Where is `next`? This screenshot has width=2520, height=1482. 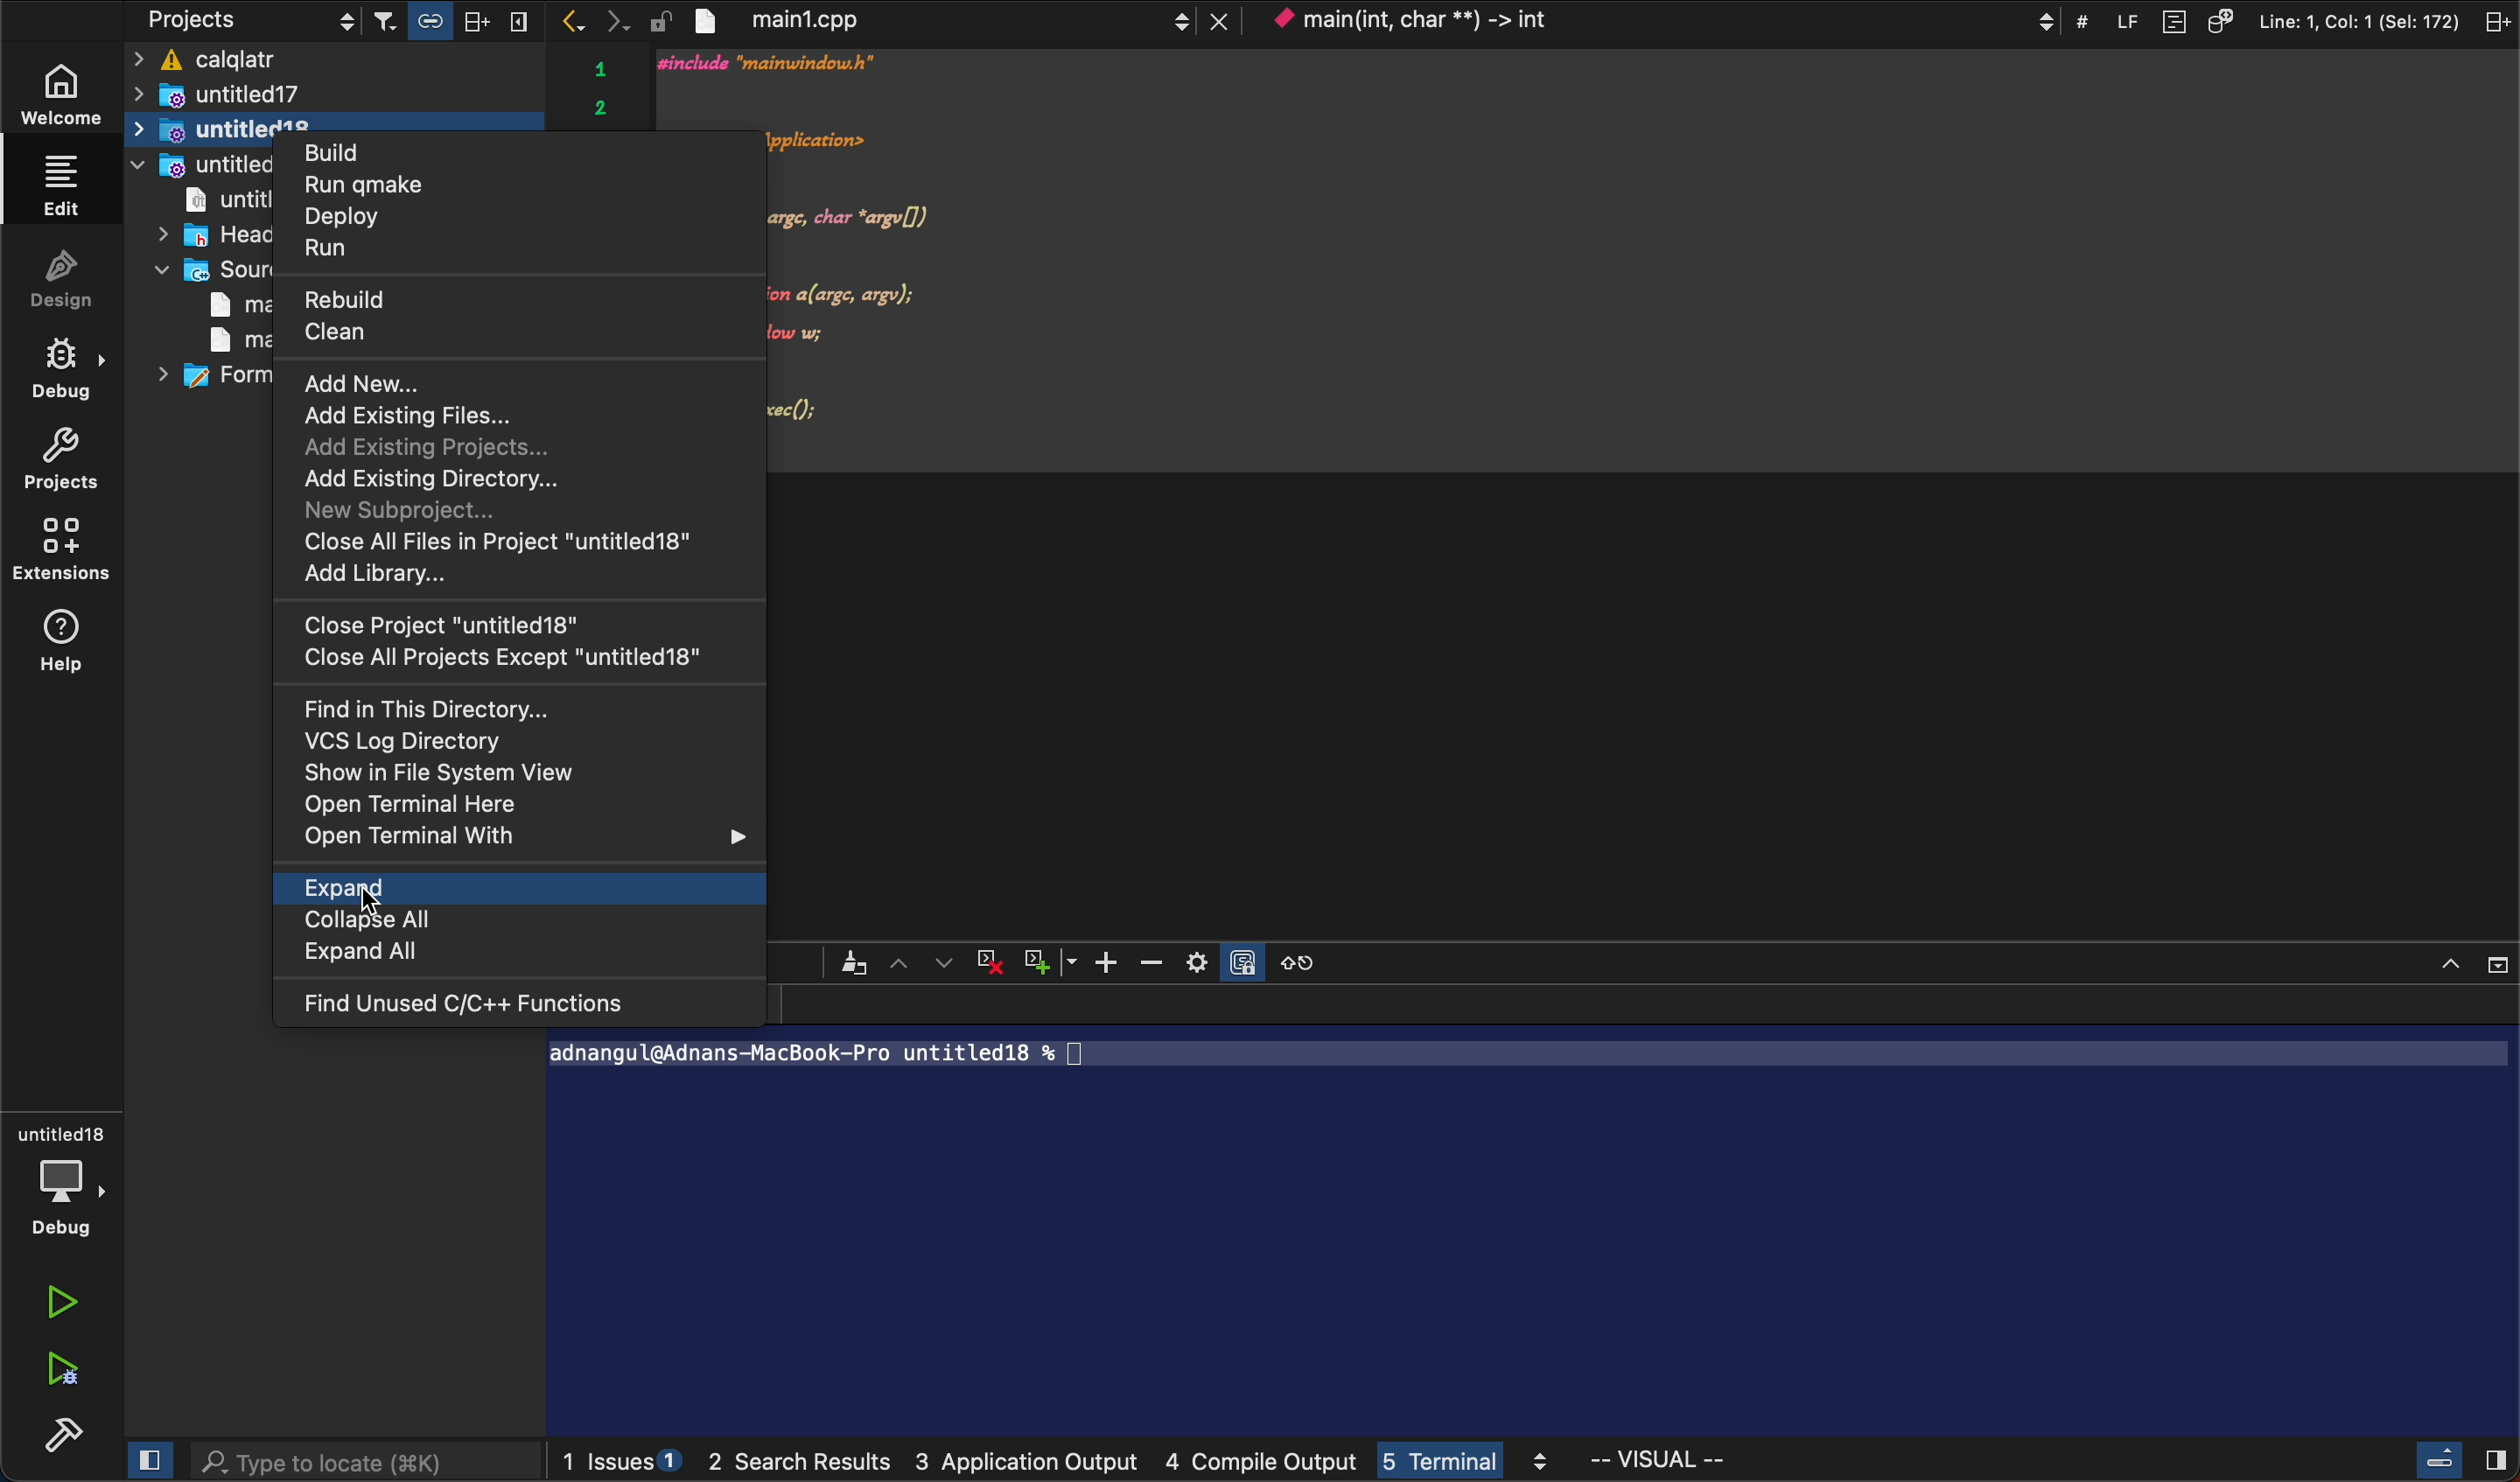 next is located at coordinates (618, 19).